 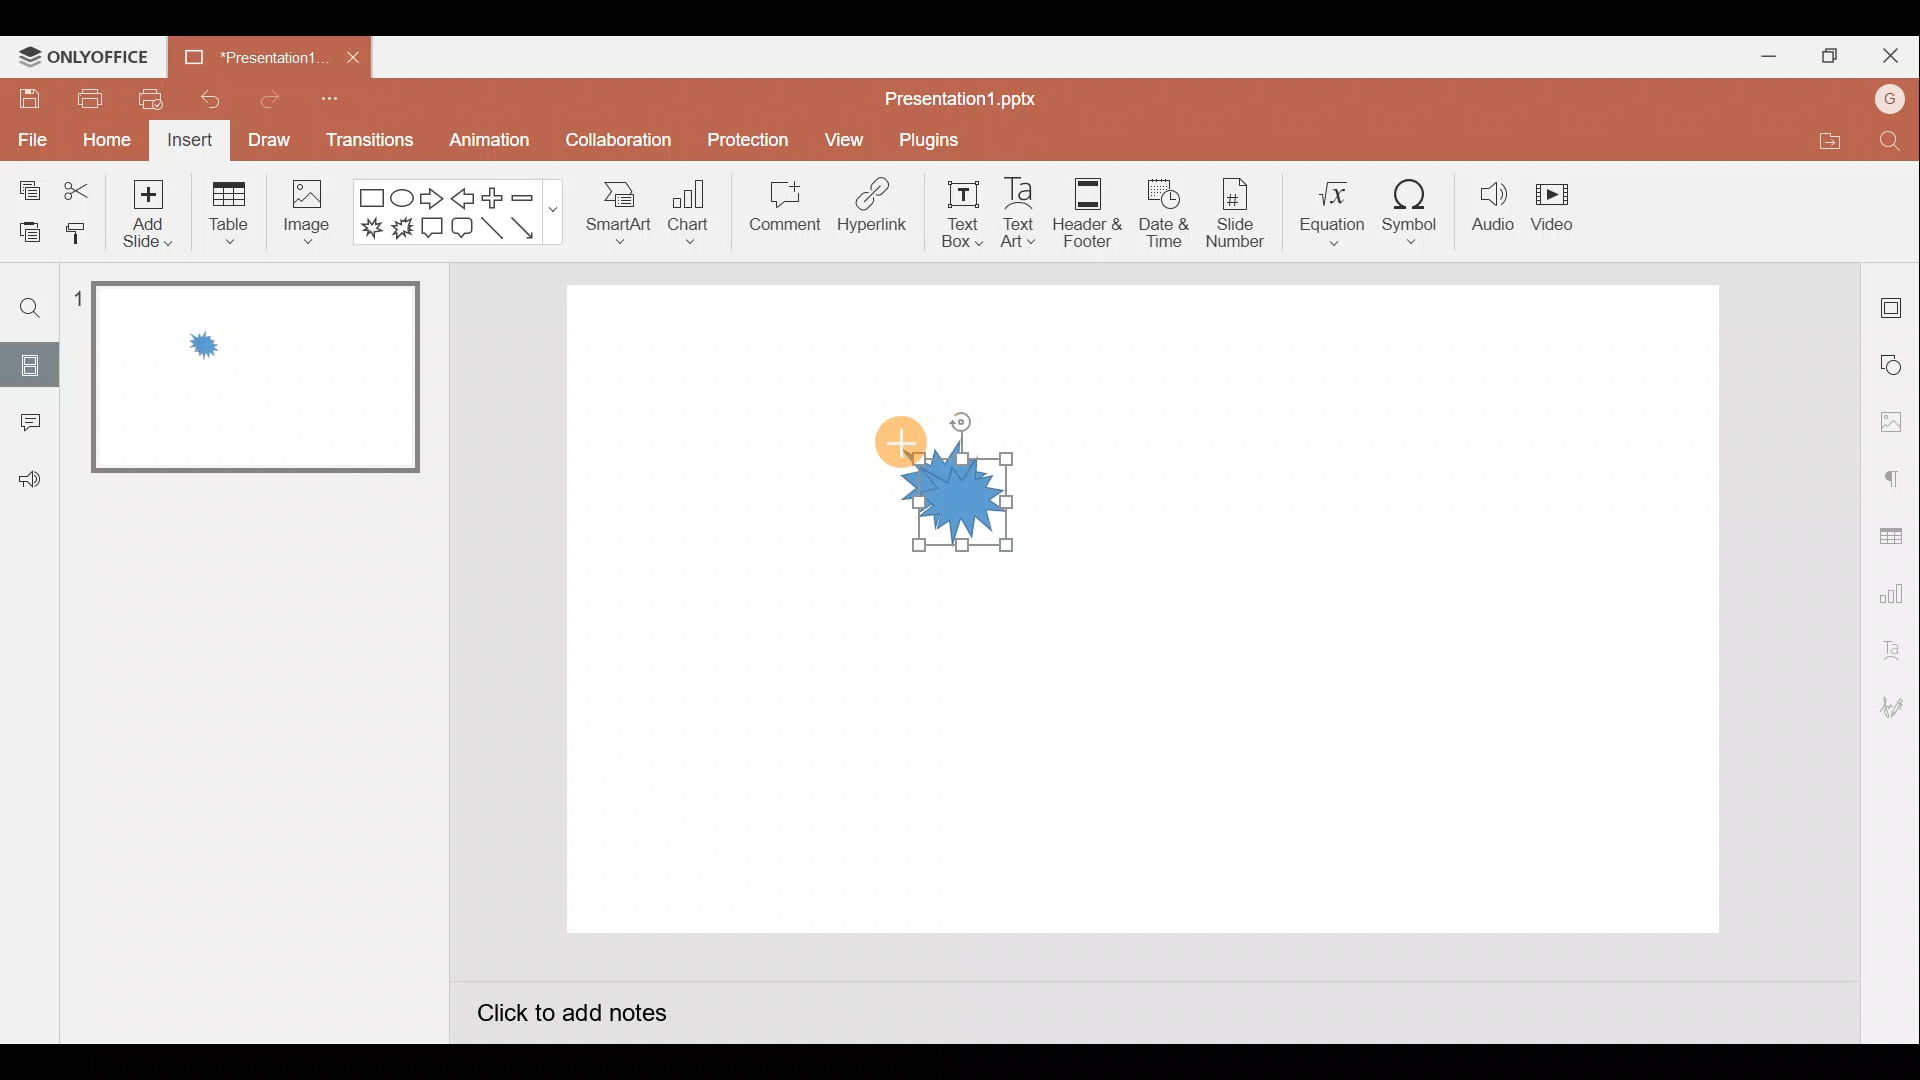 I want to click on Text Art, so click(x=1016, y=214).